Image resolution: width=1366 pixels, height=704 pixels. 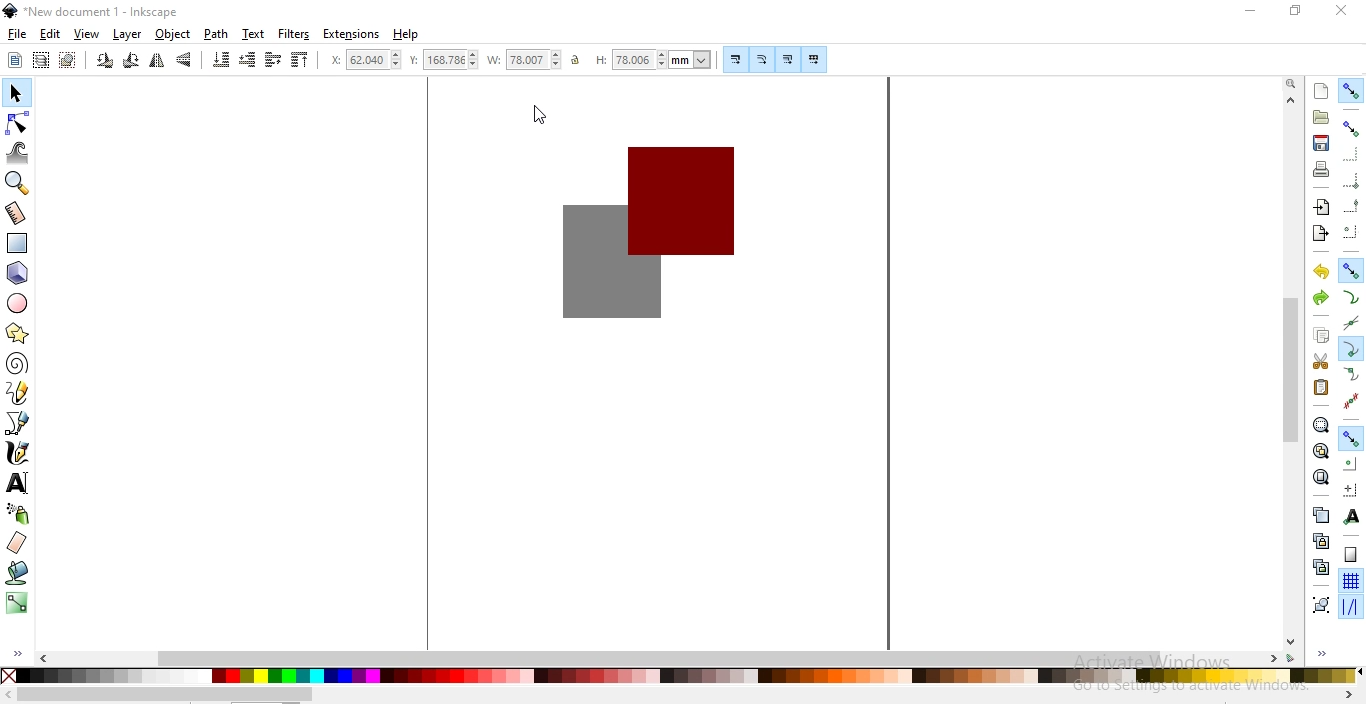 I want to click on snap cusp nodes, so click(x=1352, y=349).